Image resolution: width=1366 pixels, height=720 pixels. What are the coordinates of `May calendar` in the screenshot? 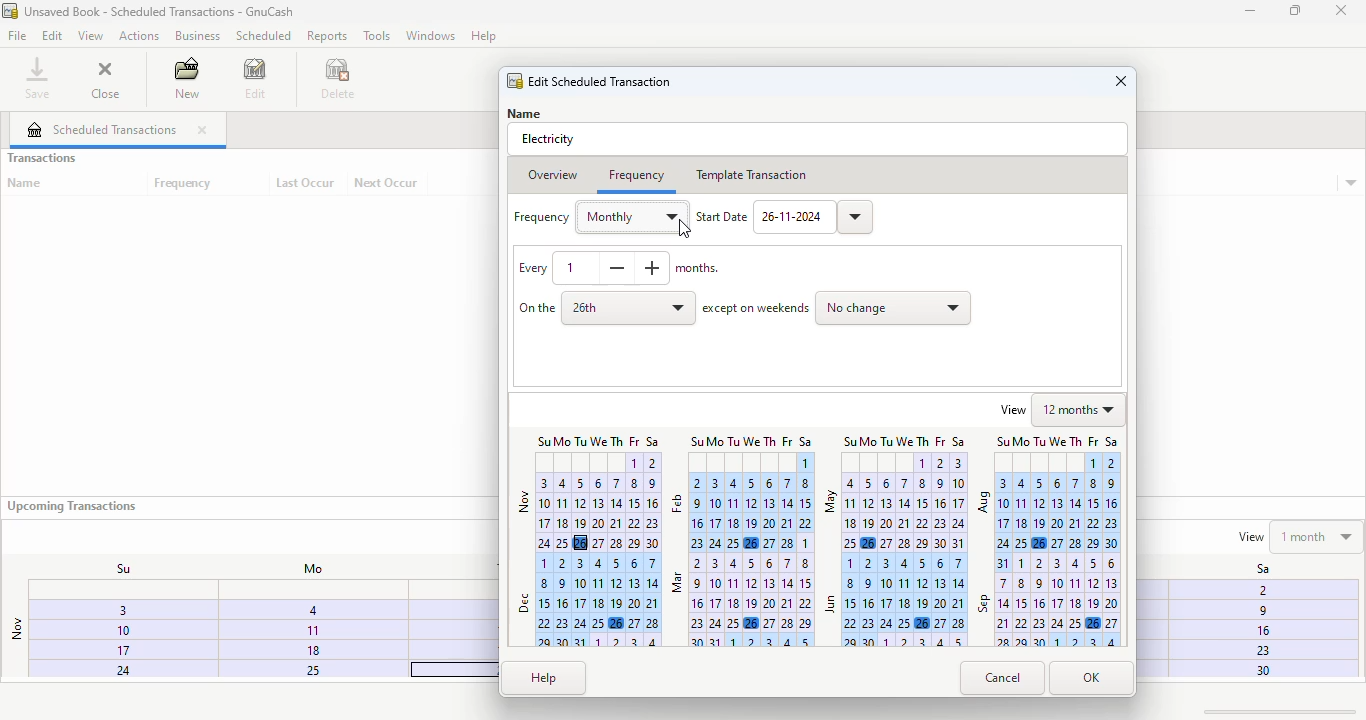 It's located at (895, 492).